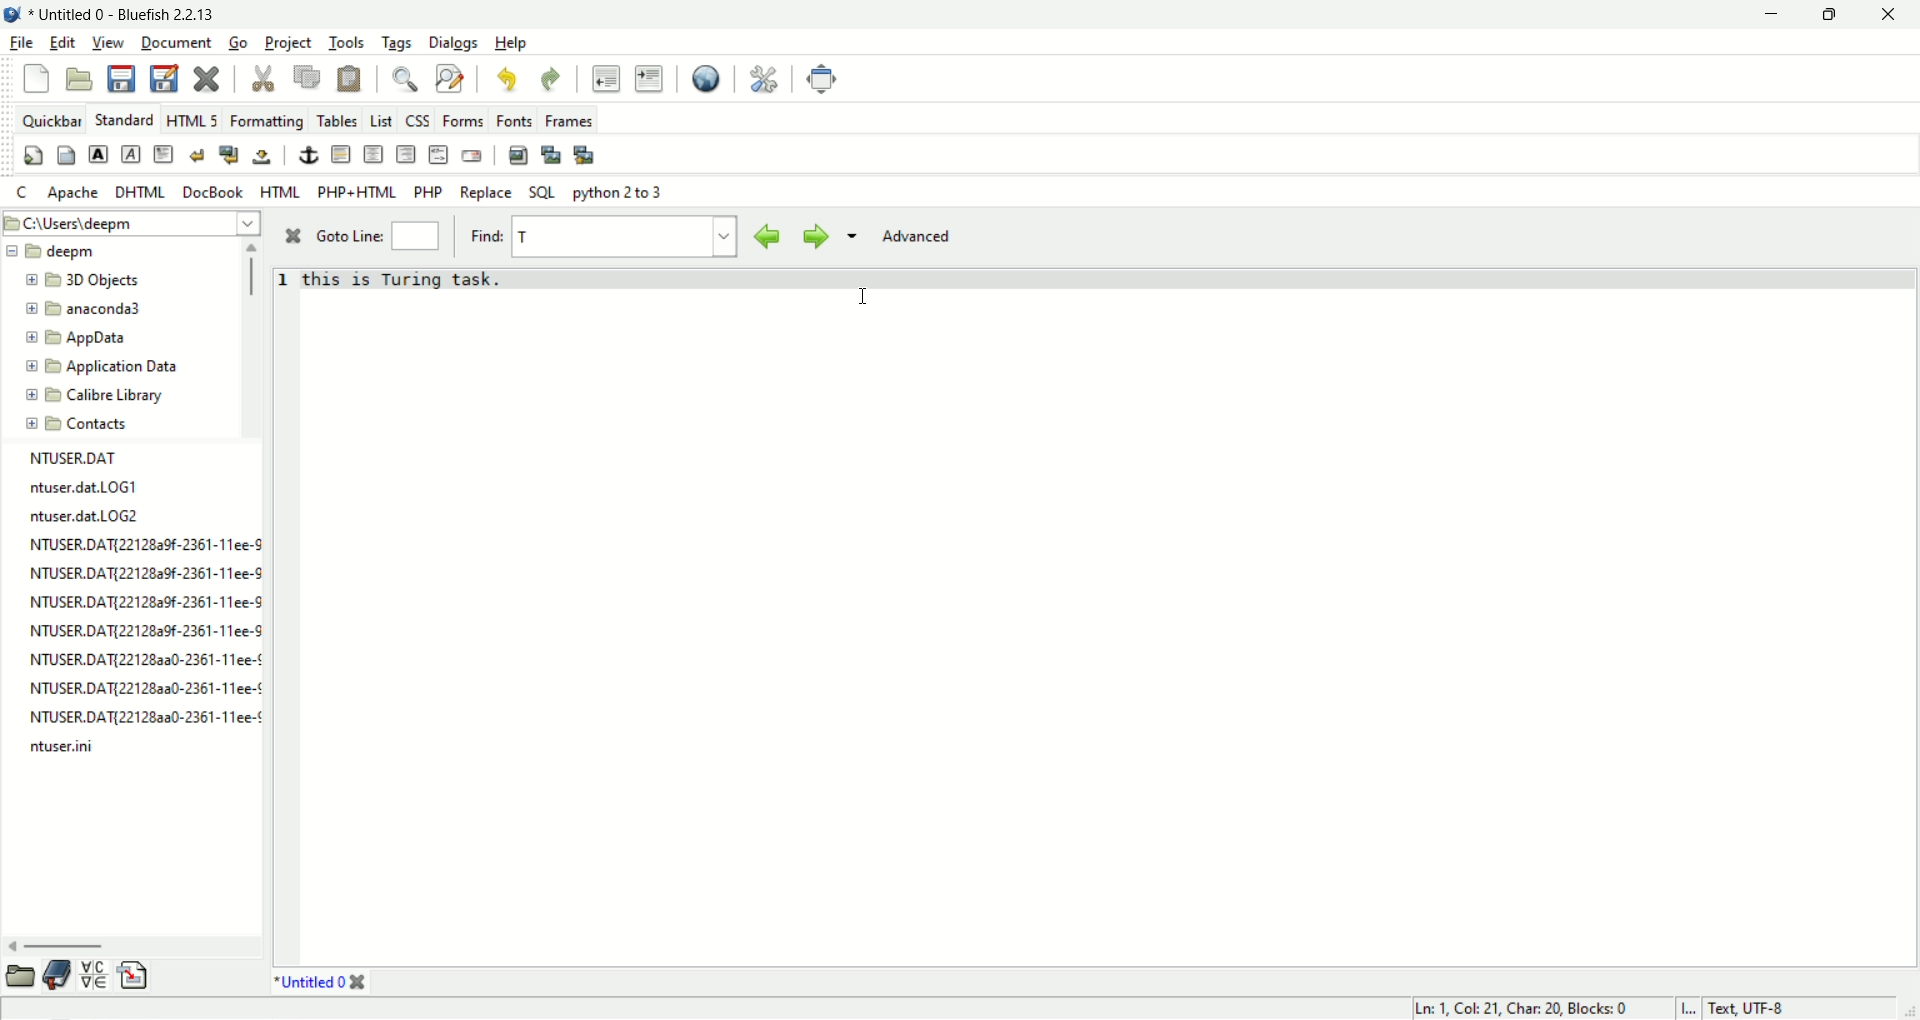  What do you see at coordinates (139, 614) in the screenshot?
I see `file list` at bounding box center [139, 614].